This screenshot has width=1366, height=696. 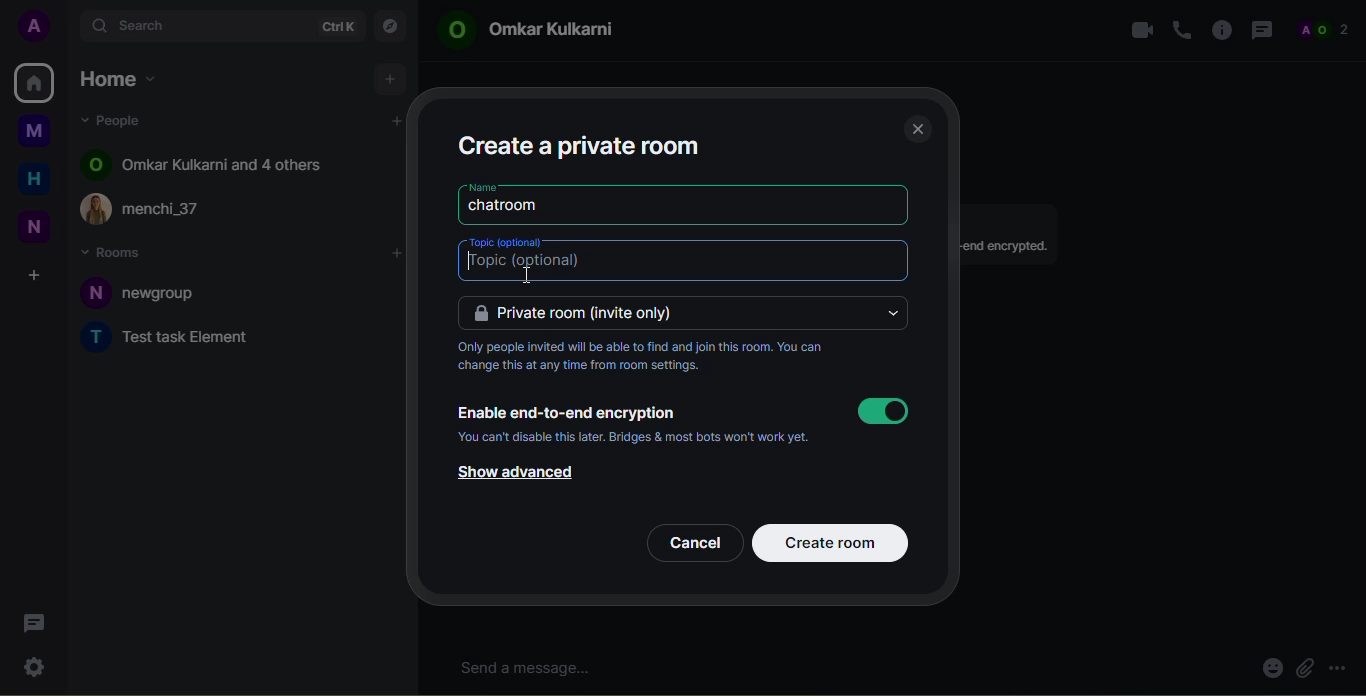 I want to click on show advanced, so click(x=511, y=473).